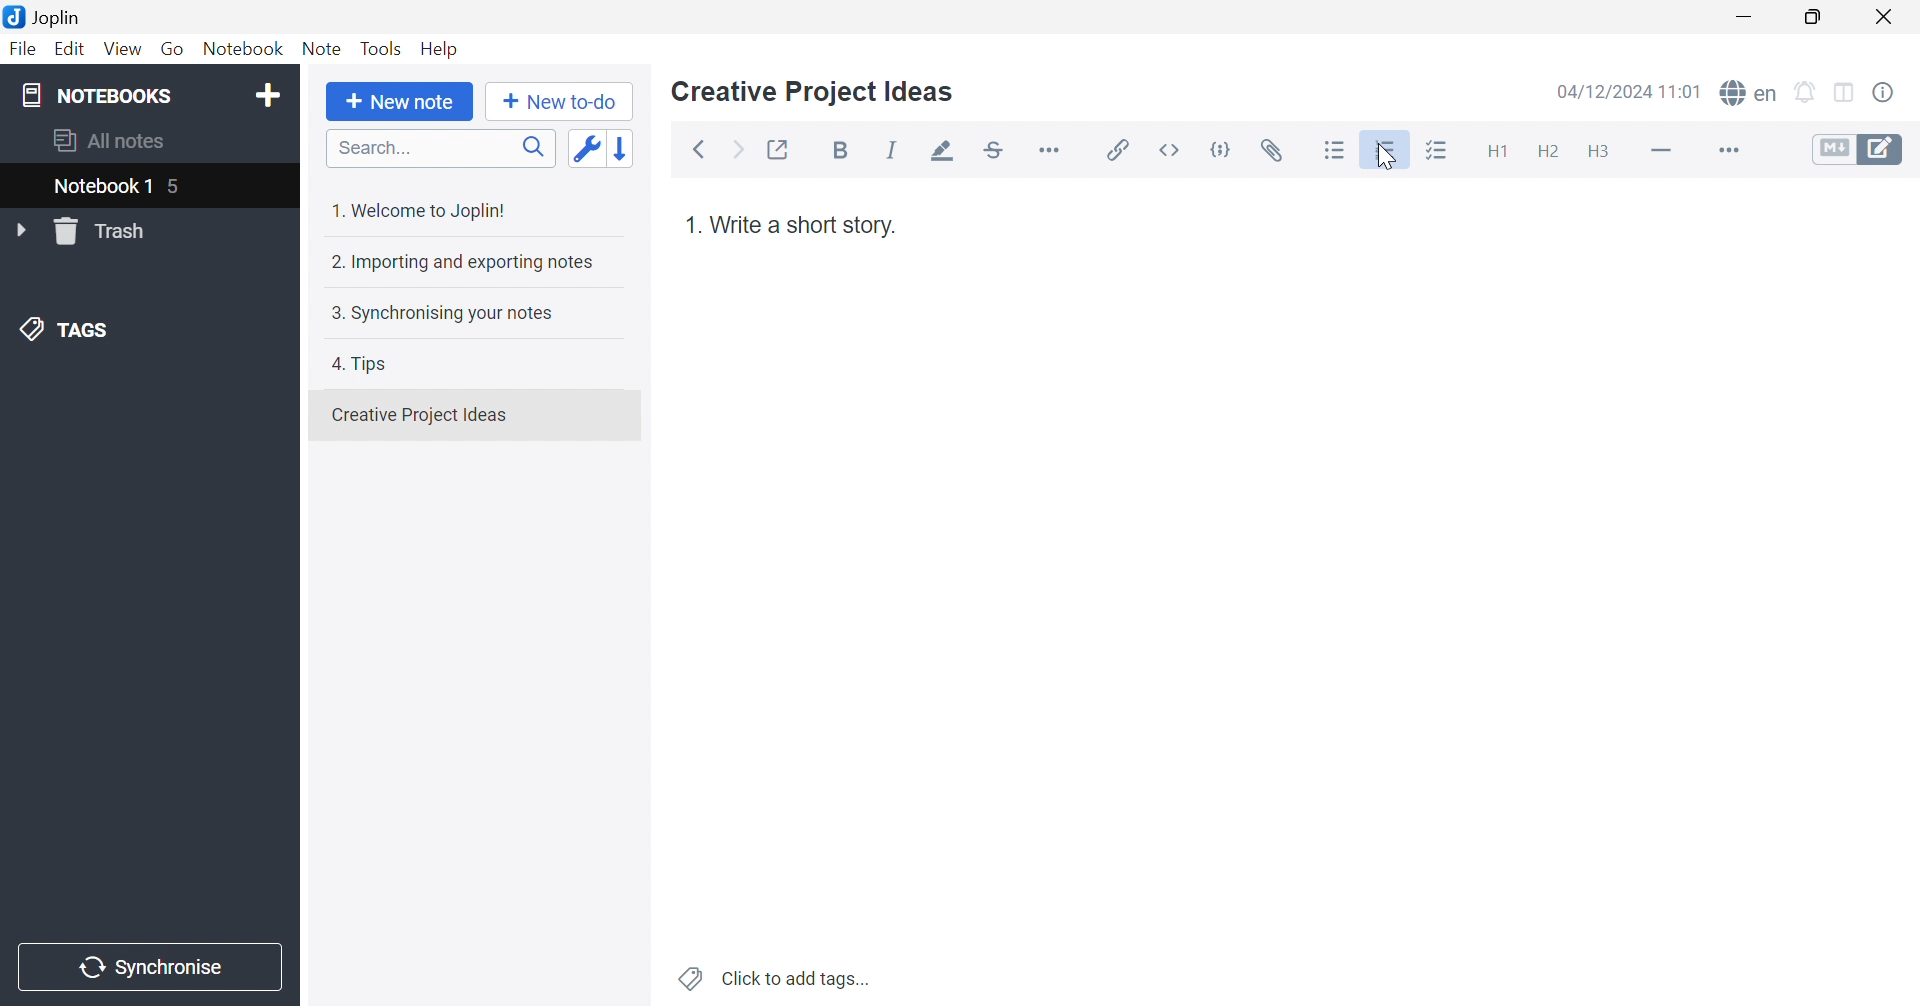 This screenshot has width=1920, height=1006. I want to click on 2. Importing and exporting notes, so click(466, 264).